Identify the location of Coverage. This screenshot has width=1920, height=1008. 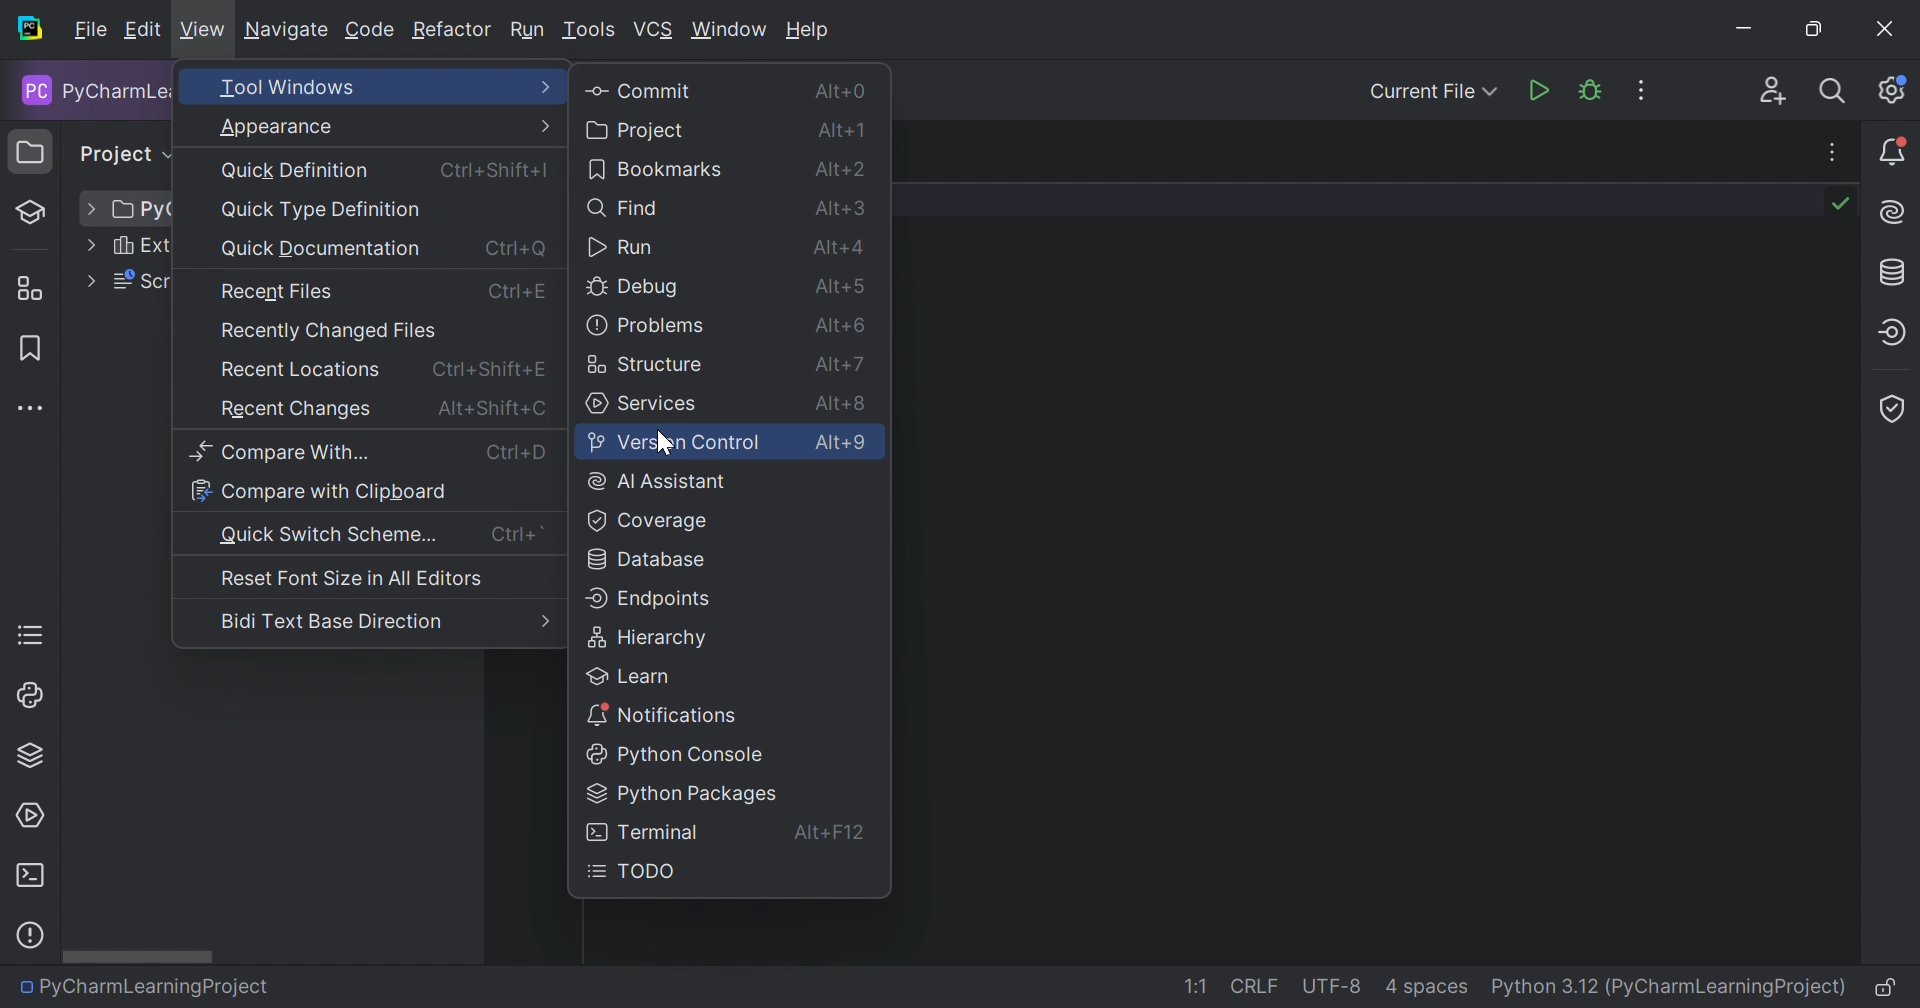
(649, 518).